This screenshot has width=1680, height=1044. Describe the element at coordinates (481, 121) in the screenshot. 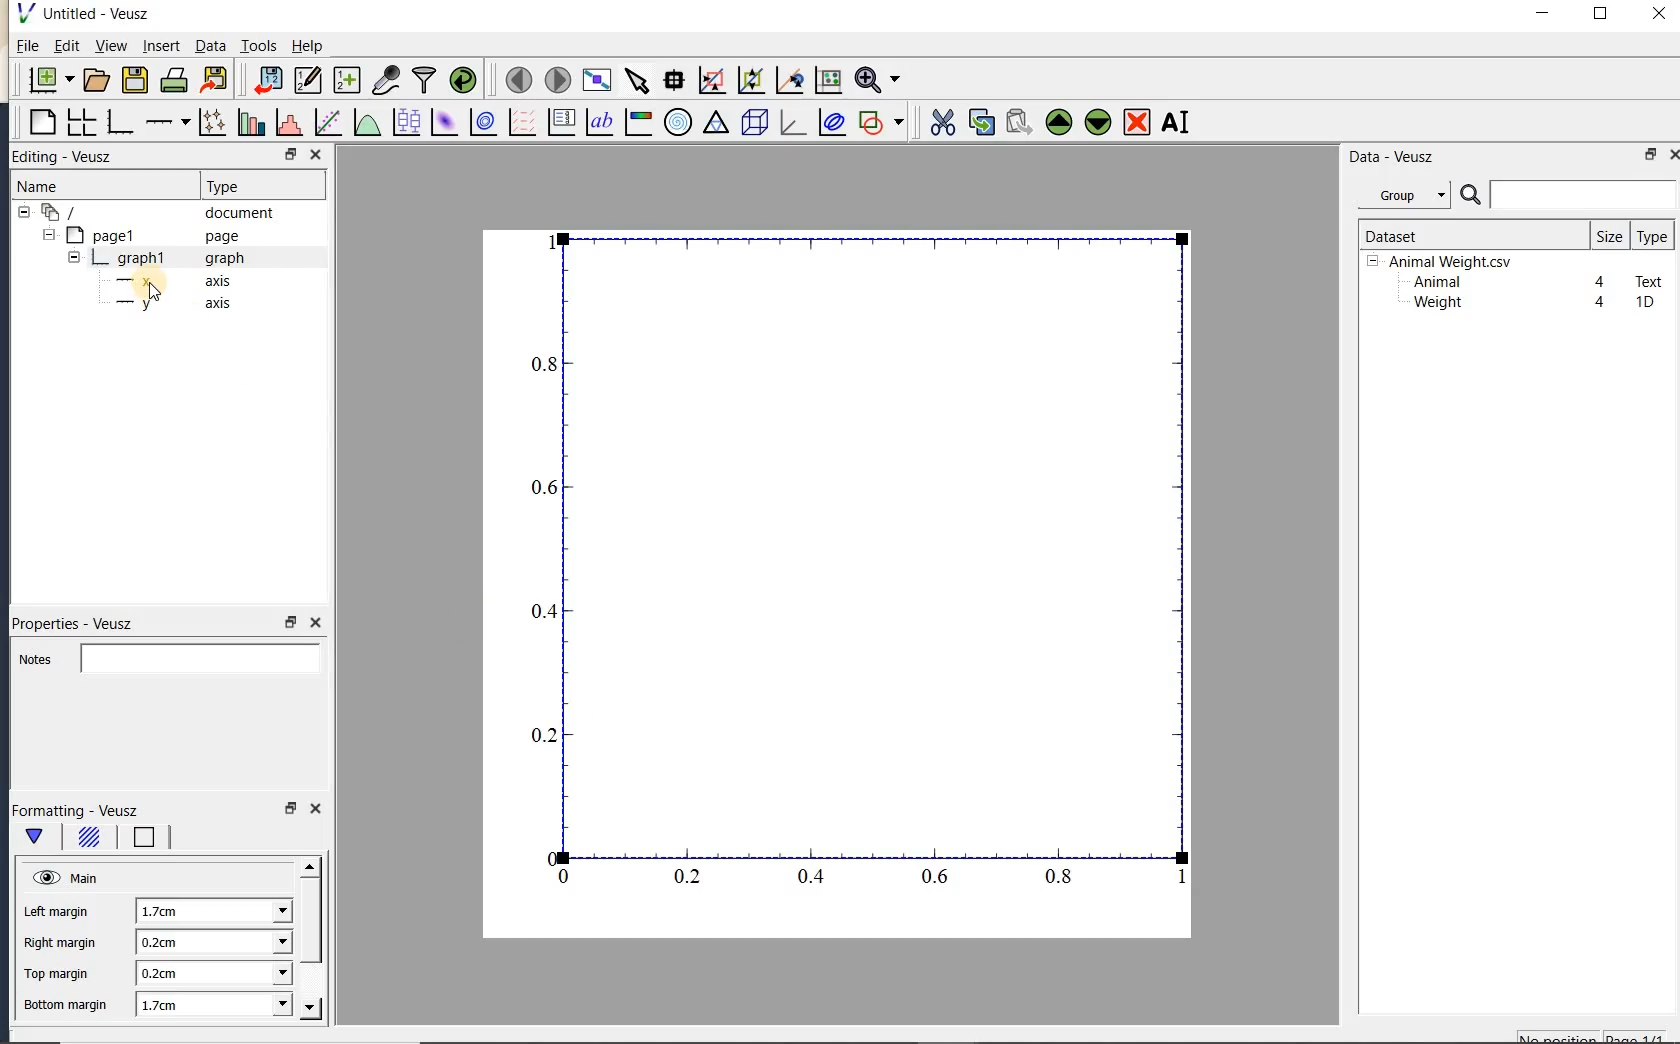

I see `plot a 2d dataset as contours` at that location.